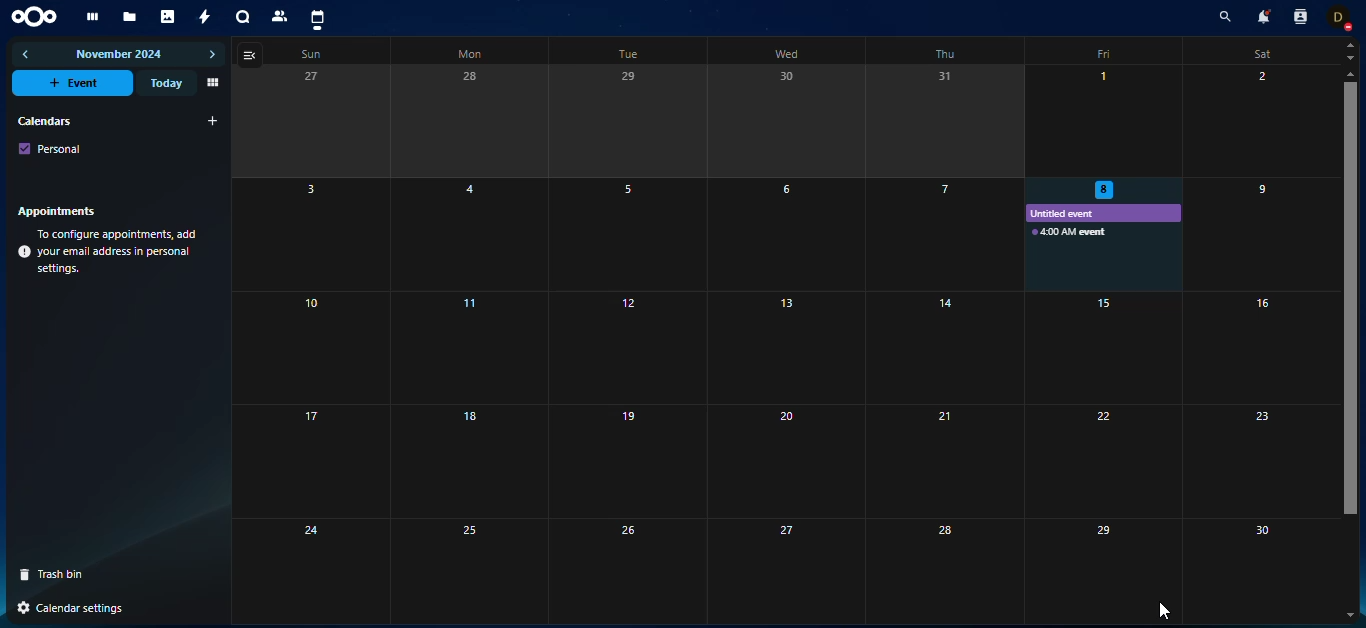 The height and width of the screenshot is (628, 1366). Describe the element at coordinates (945, 53) in the screenshot. I see `thu` at that location.